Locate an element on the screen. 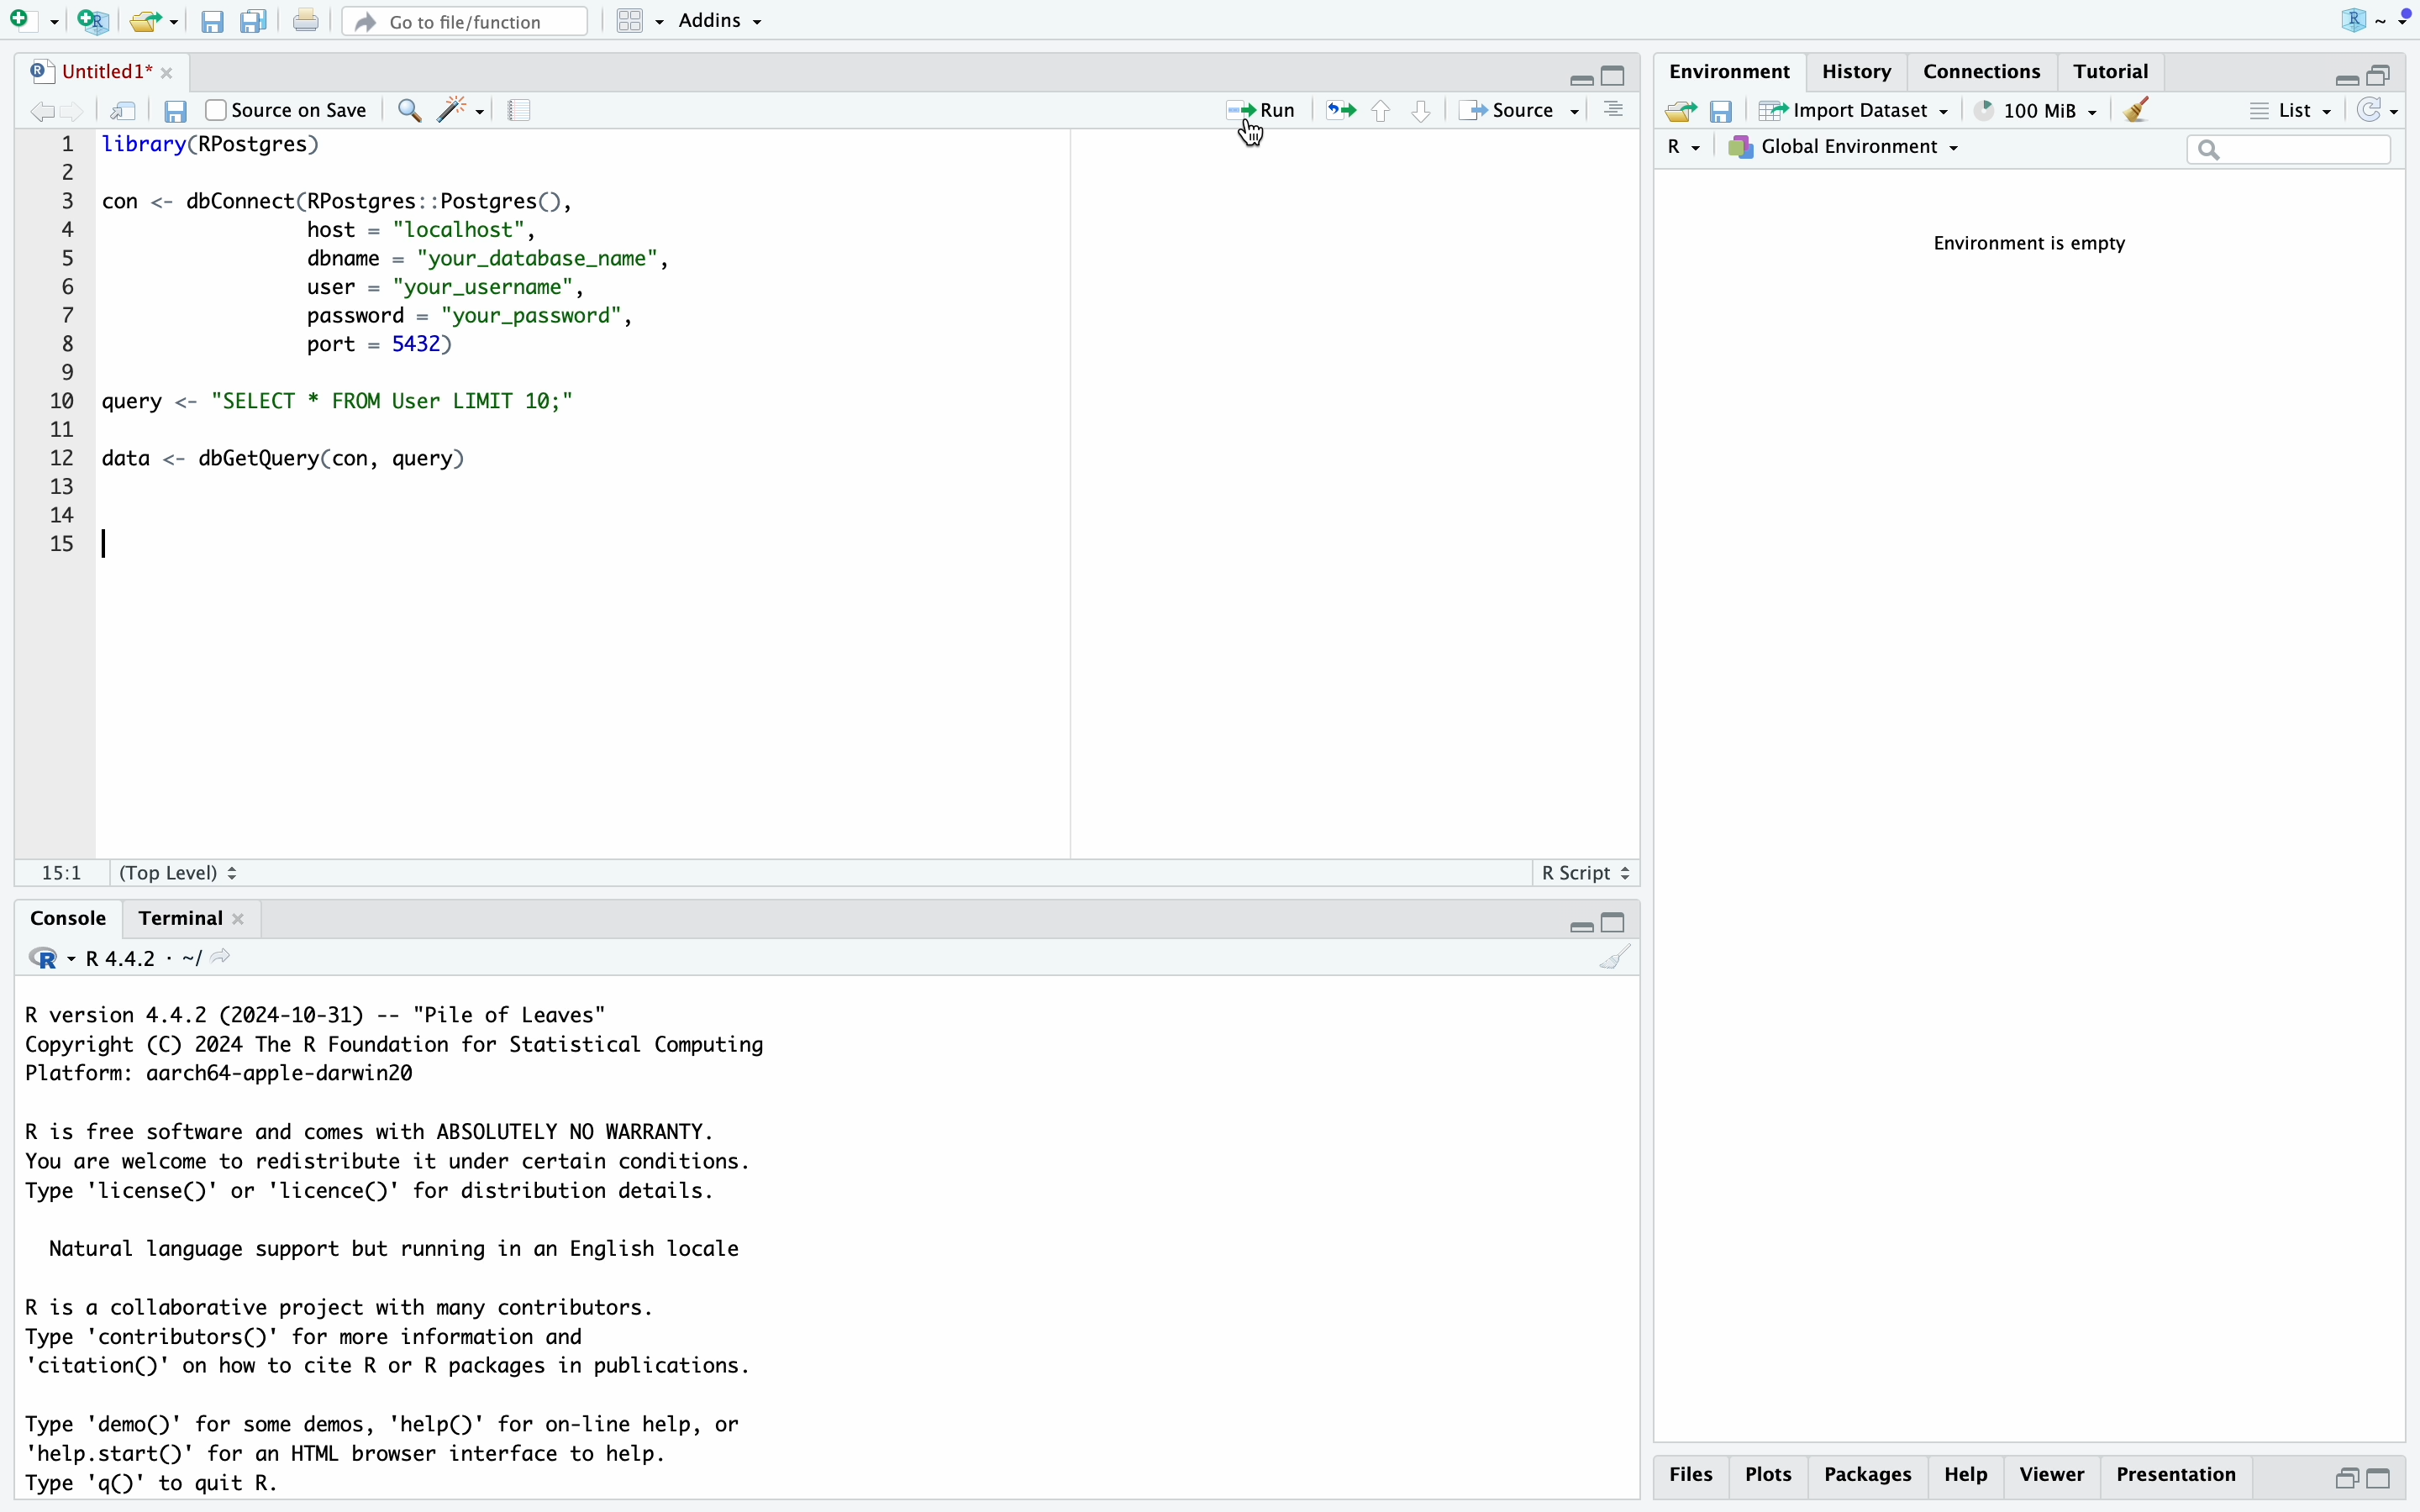 The image size is (2420, 1512). new file is located at coordinates (30, 19).